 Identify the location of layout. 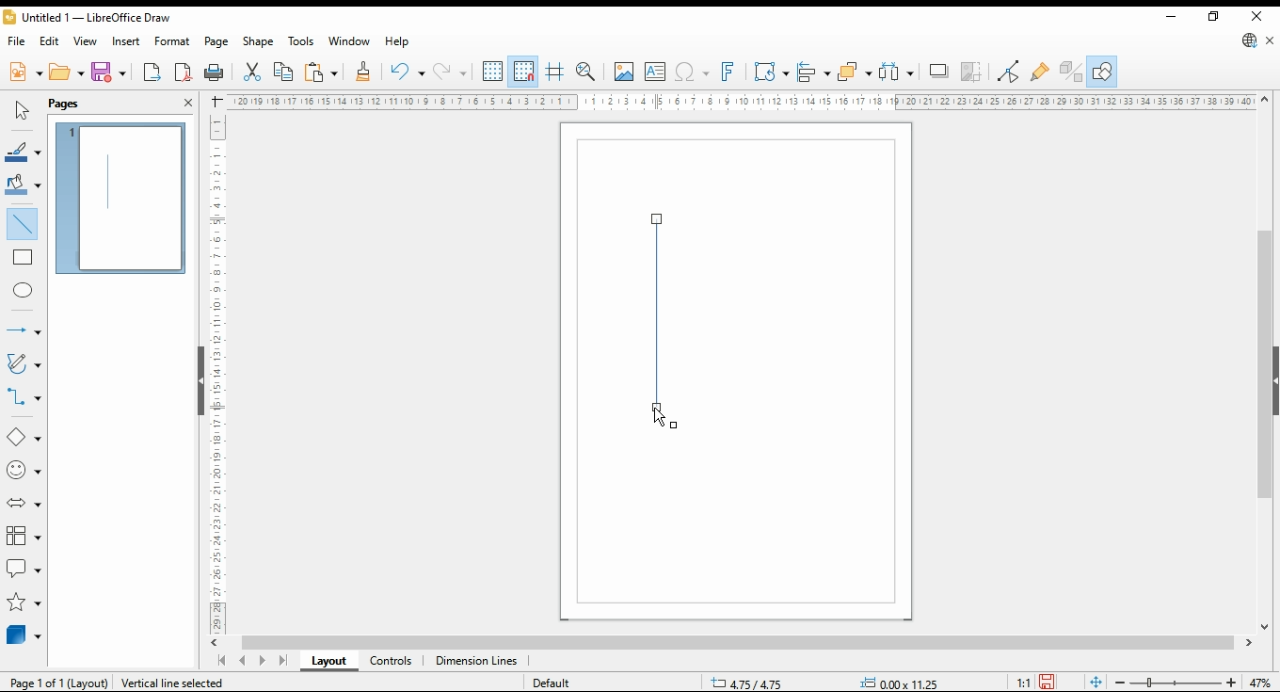
(328, 662).